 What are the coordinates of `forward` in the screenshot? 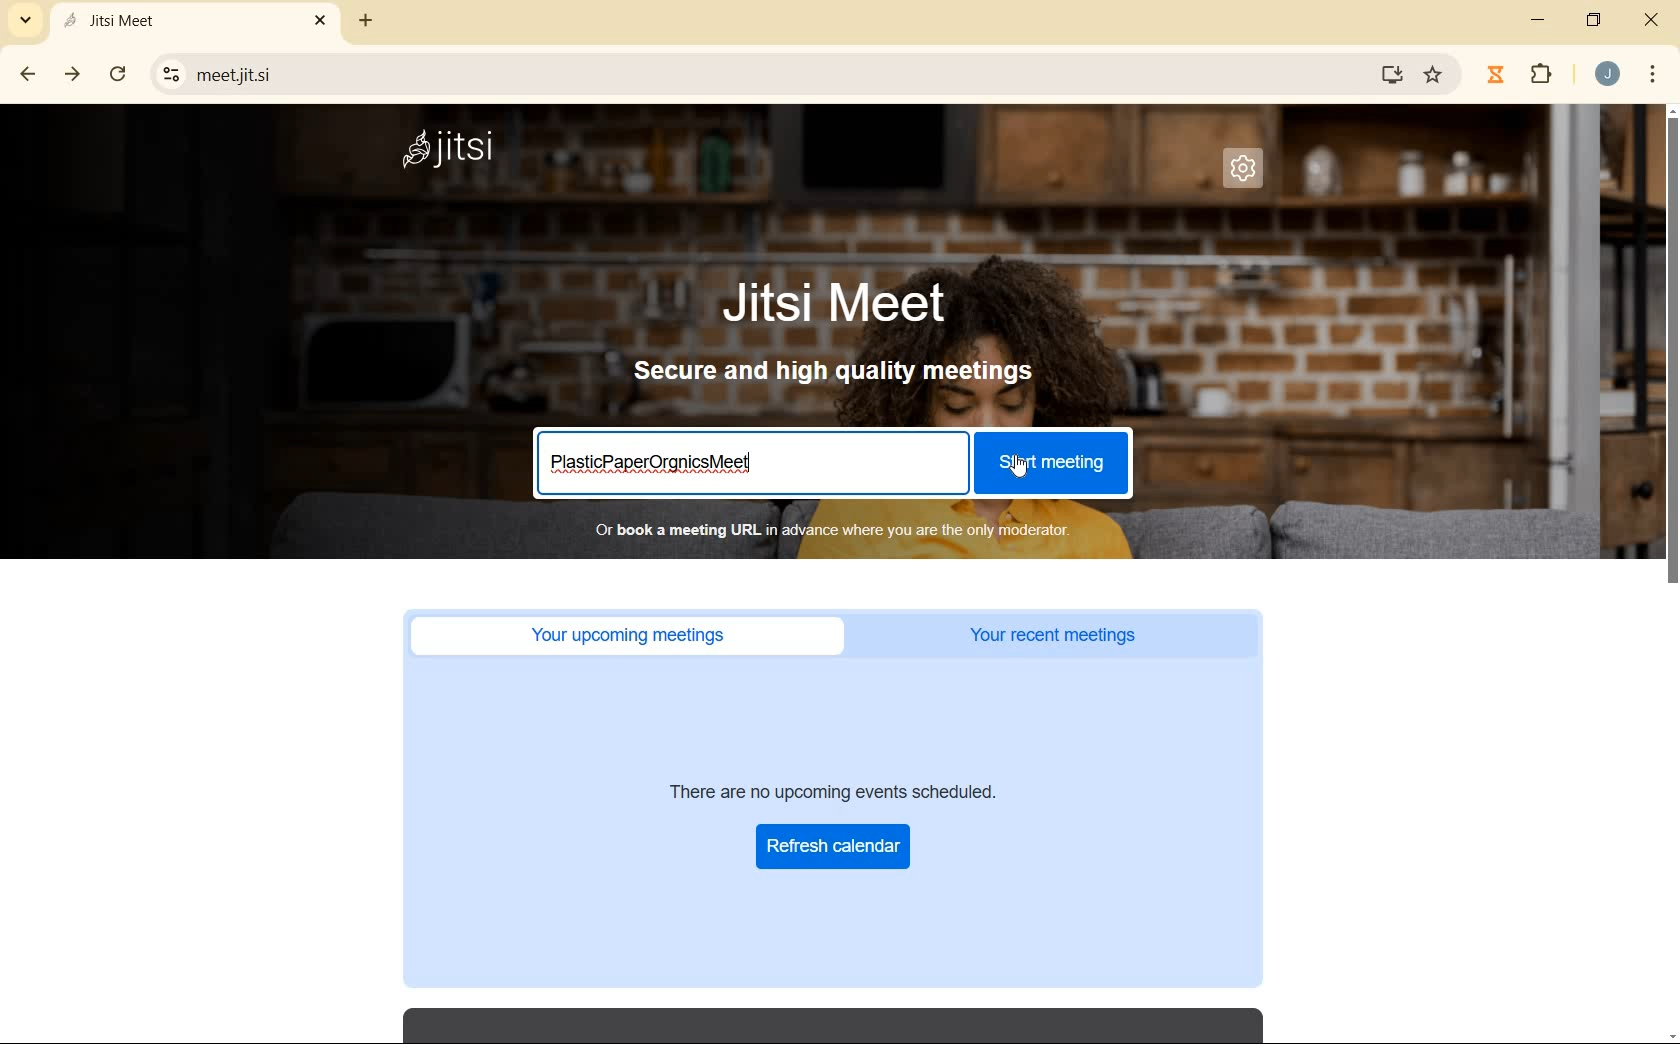 It's located at (74, 75).